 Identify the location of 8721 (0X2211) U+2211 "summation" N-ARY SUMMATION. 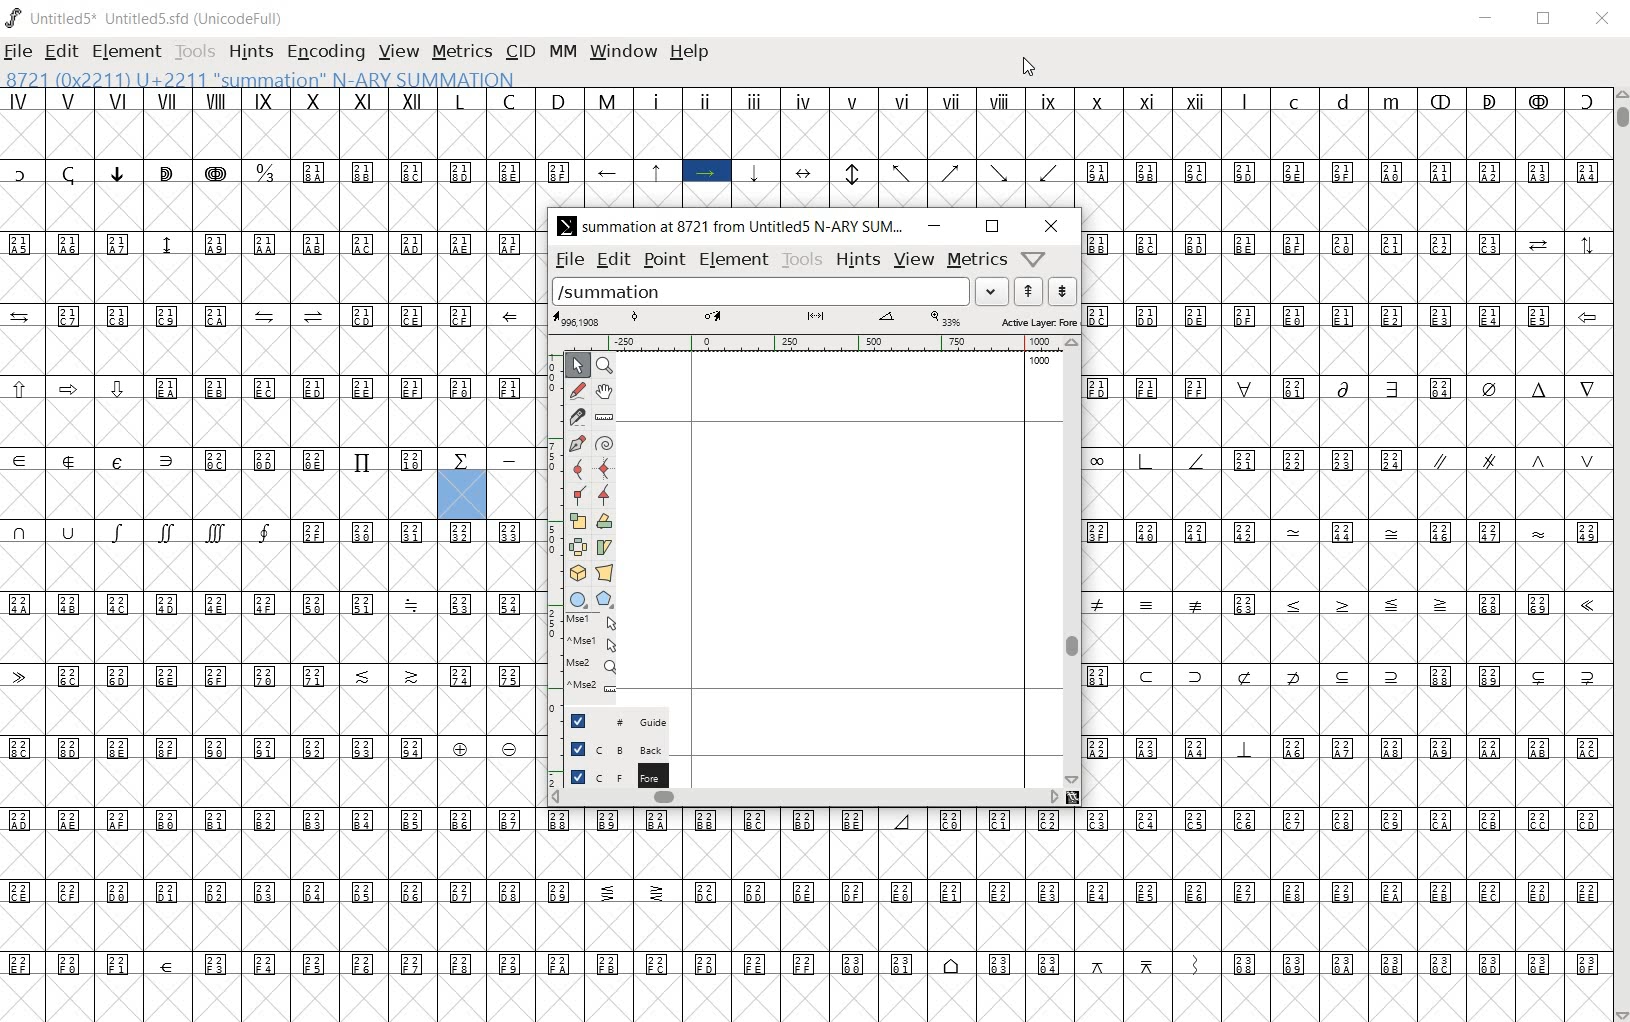
(260, 78).